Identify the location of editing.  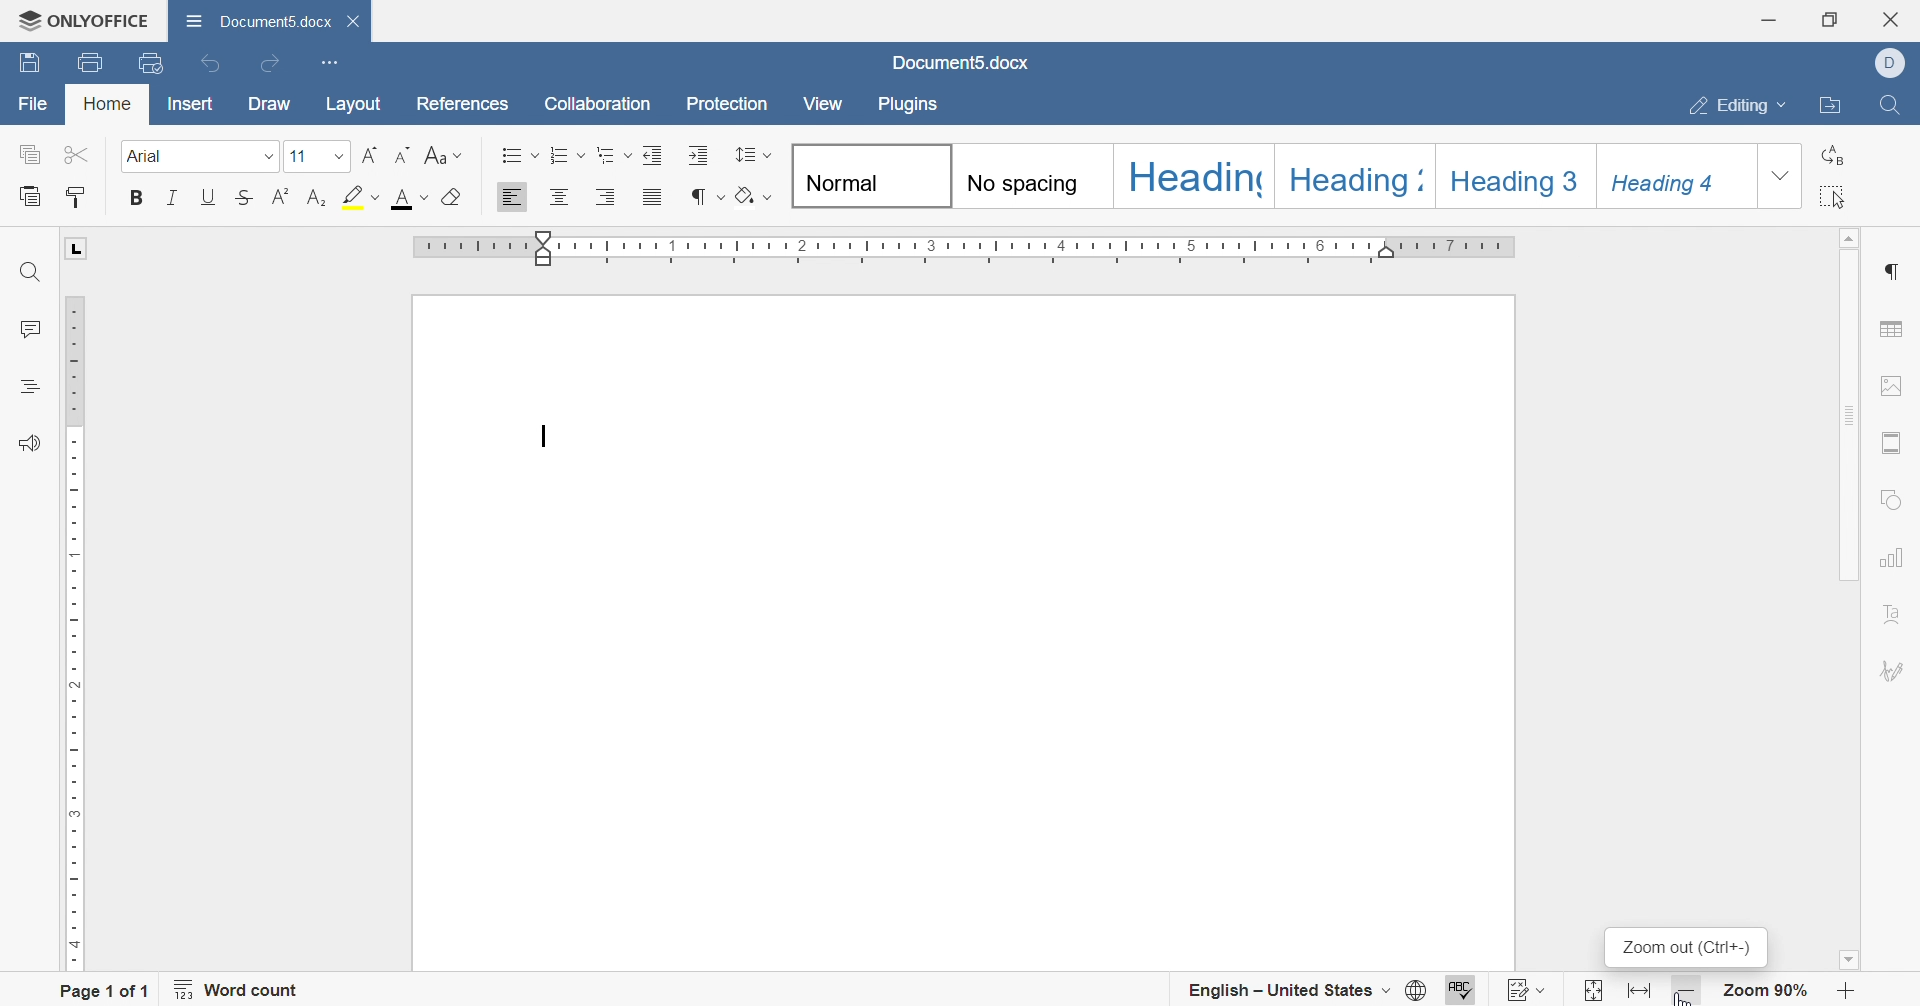
(1727, 104).